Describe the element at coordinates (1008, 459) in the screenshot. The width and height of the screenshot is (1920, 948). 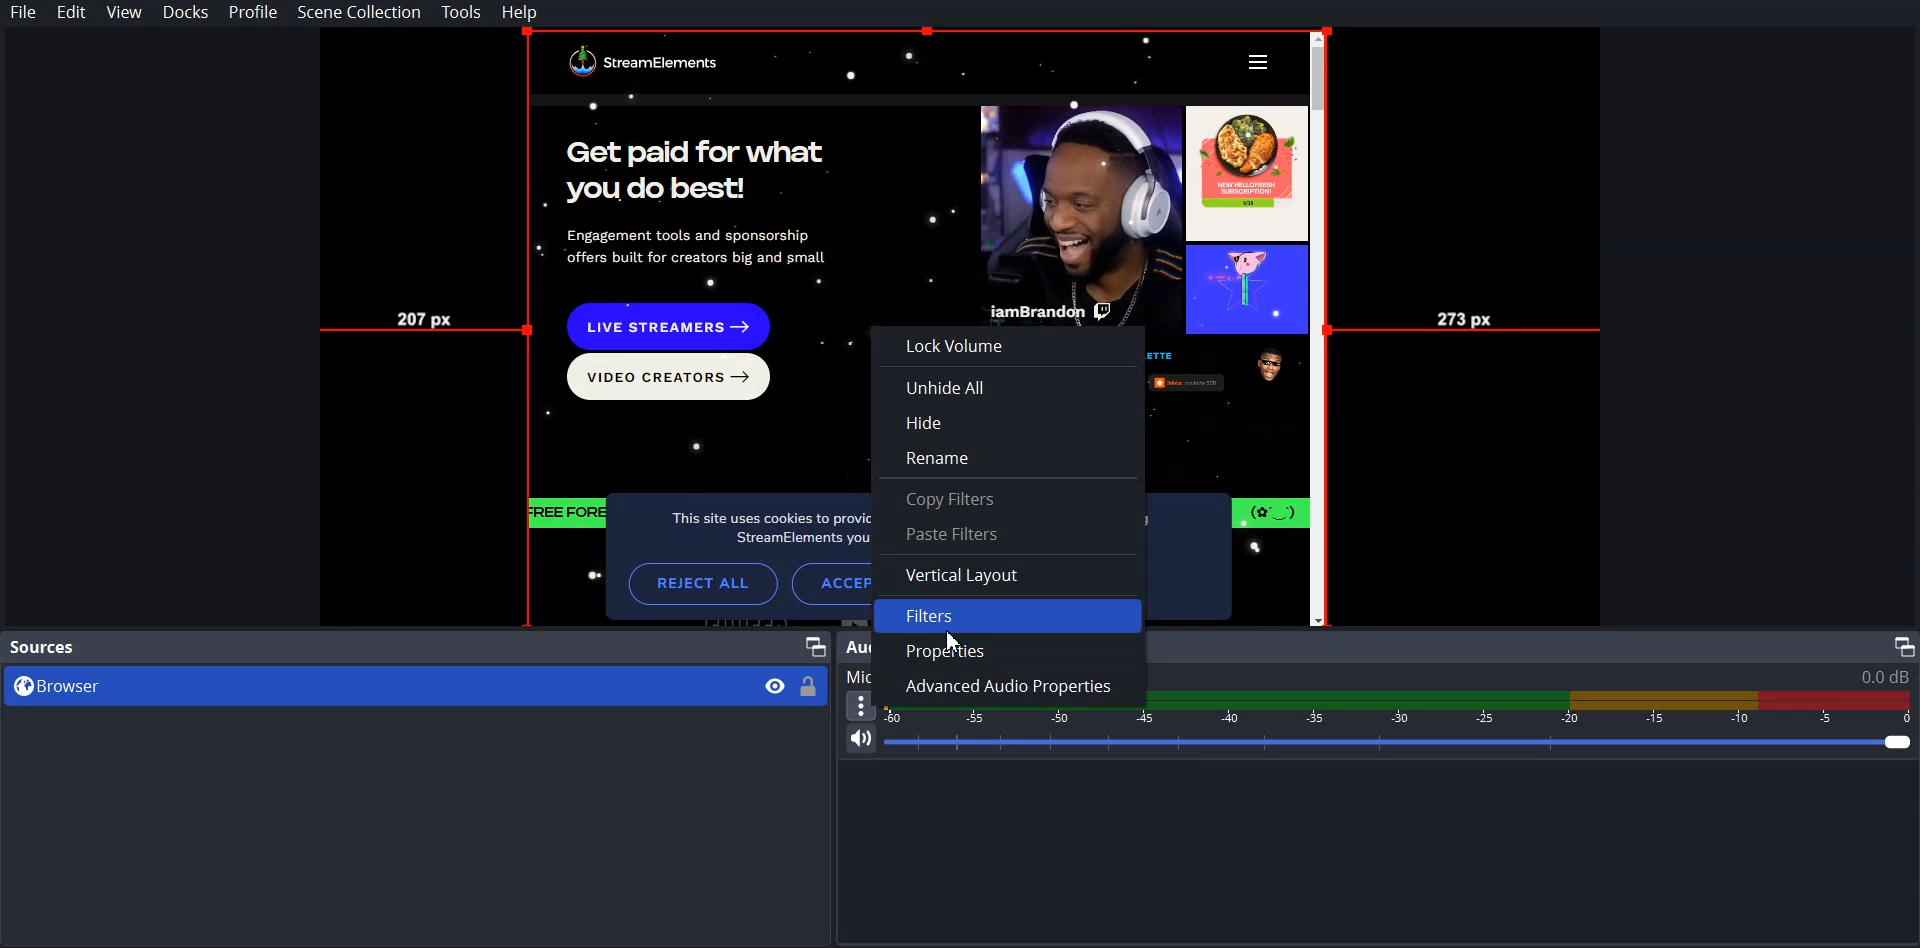
I see `Rename` at that location.